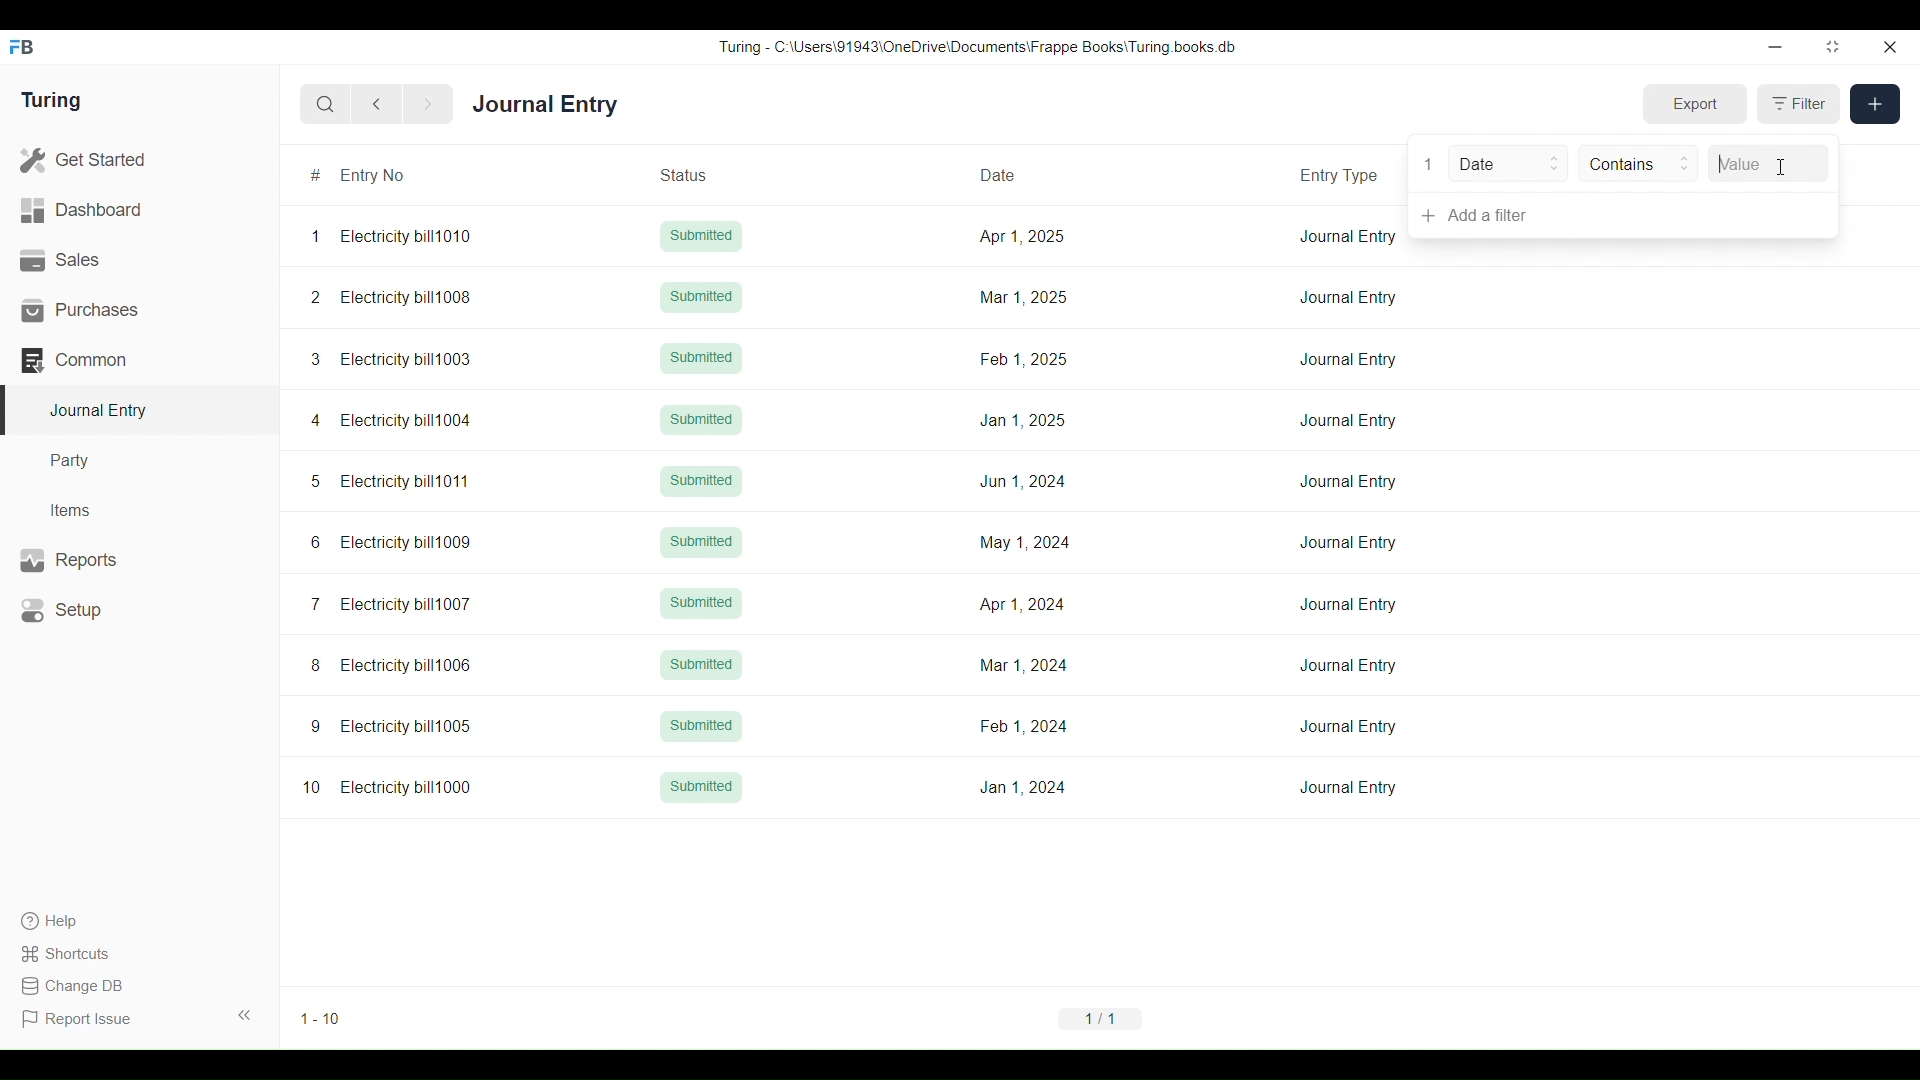 The width and height of the screenshot is (1920, 1080). Describe the element at coordinates (701, 481) in the screenshot. I see `Submitted` at that location.